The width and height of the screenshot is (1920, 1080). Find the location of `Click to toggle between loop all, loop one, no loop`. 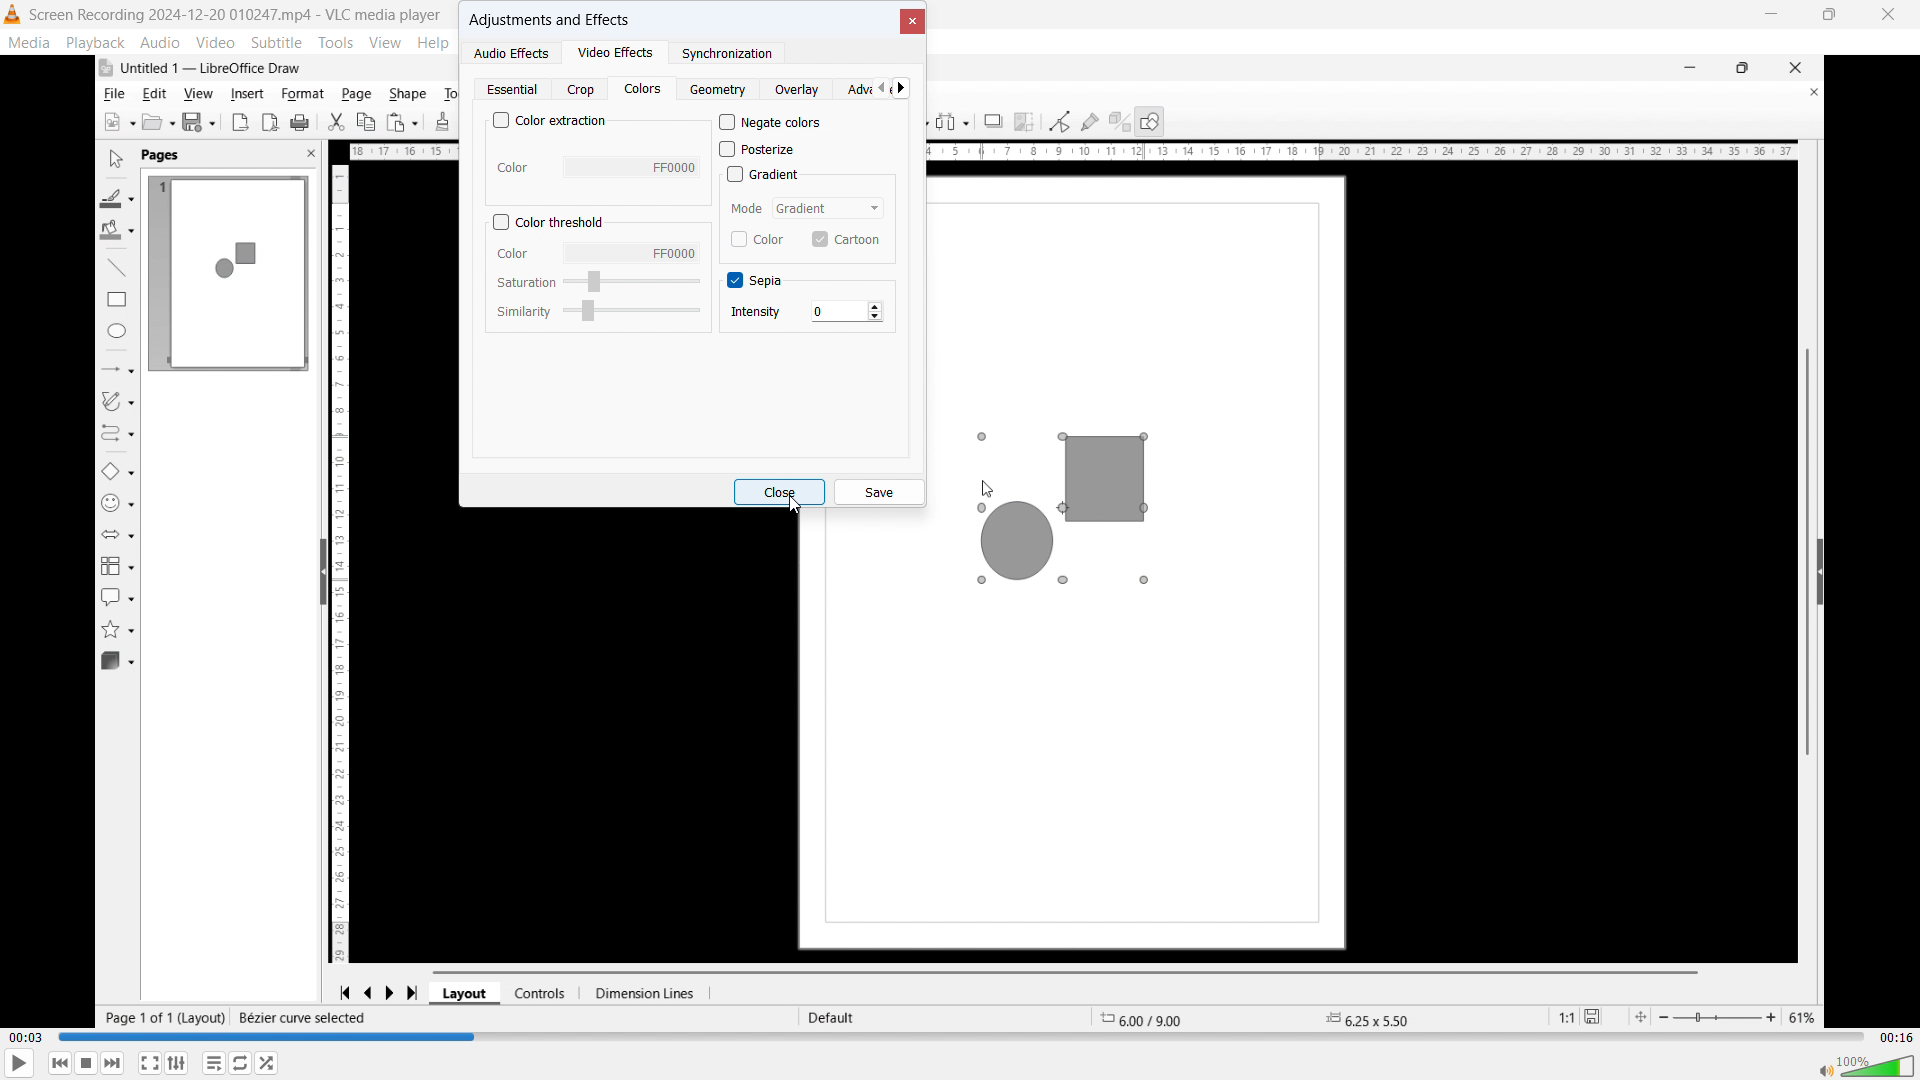

Click to toggle between loop all, loop one, no loop is located at coordinates (240, 1064).